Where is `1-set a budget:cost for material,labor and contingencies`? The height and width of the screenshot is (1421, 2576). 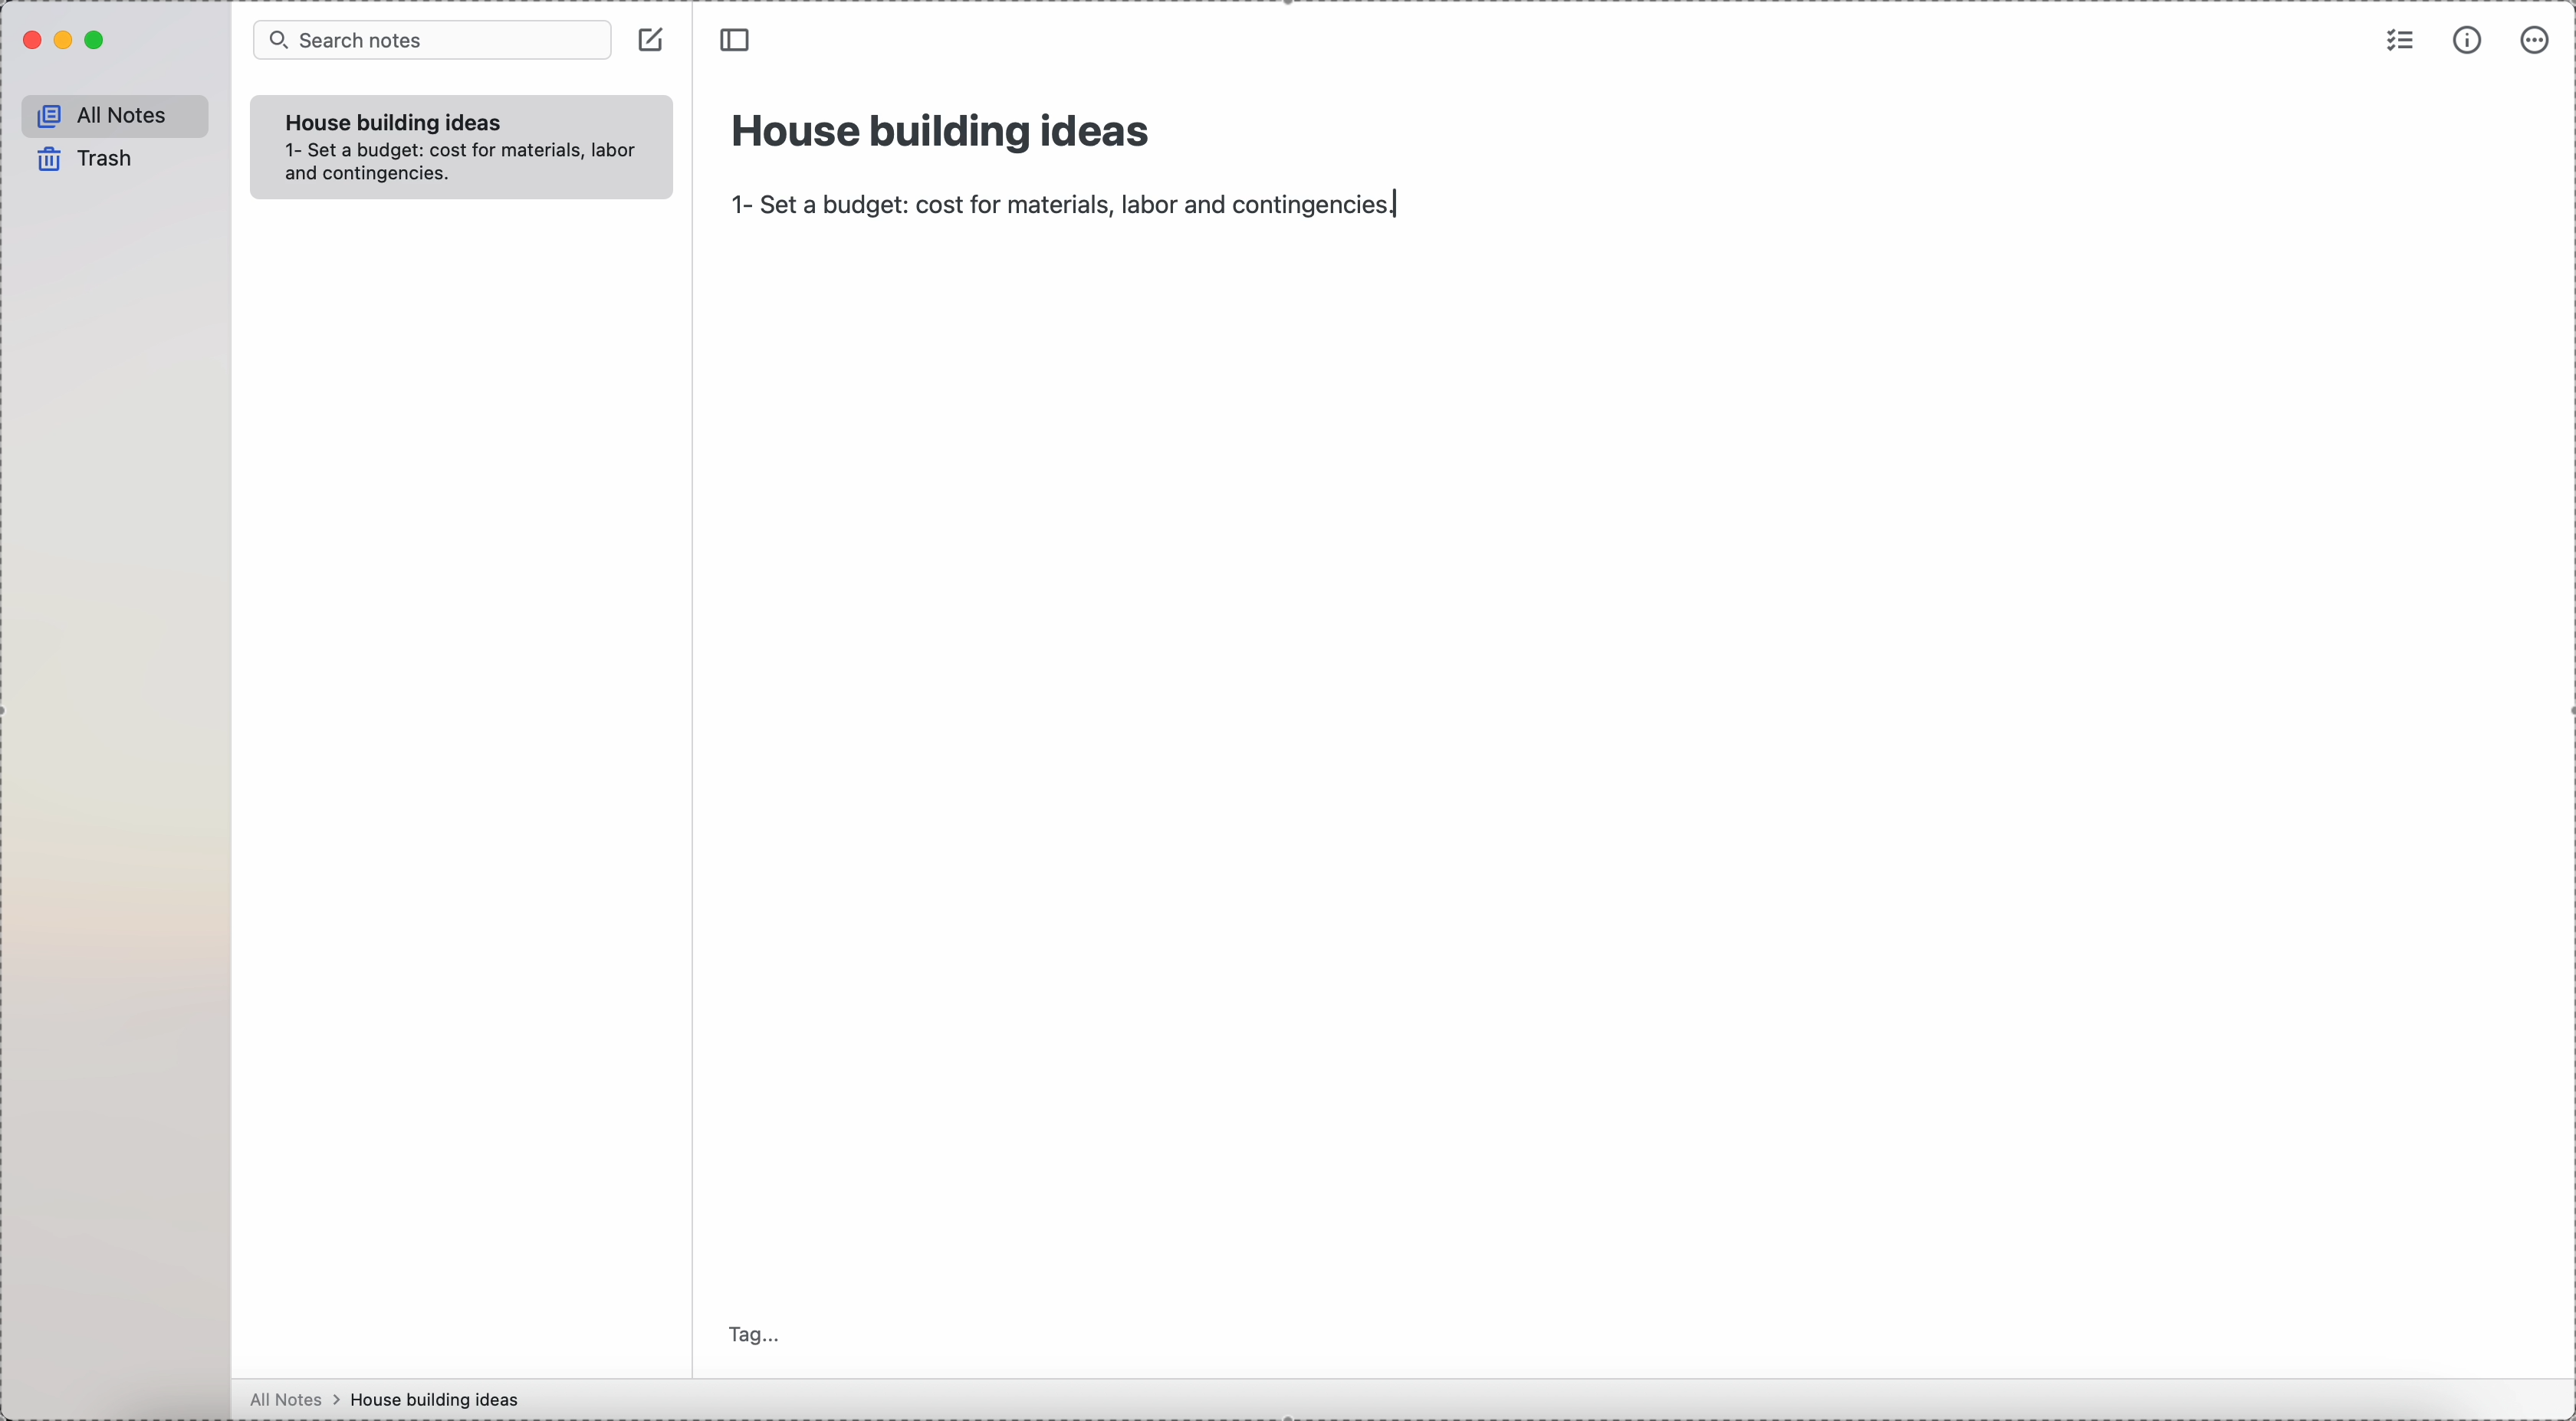 1-set a budget:cost for material,labor and contingencies is located at coordinates (1074, 206).